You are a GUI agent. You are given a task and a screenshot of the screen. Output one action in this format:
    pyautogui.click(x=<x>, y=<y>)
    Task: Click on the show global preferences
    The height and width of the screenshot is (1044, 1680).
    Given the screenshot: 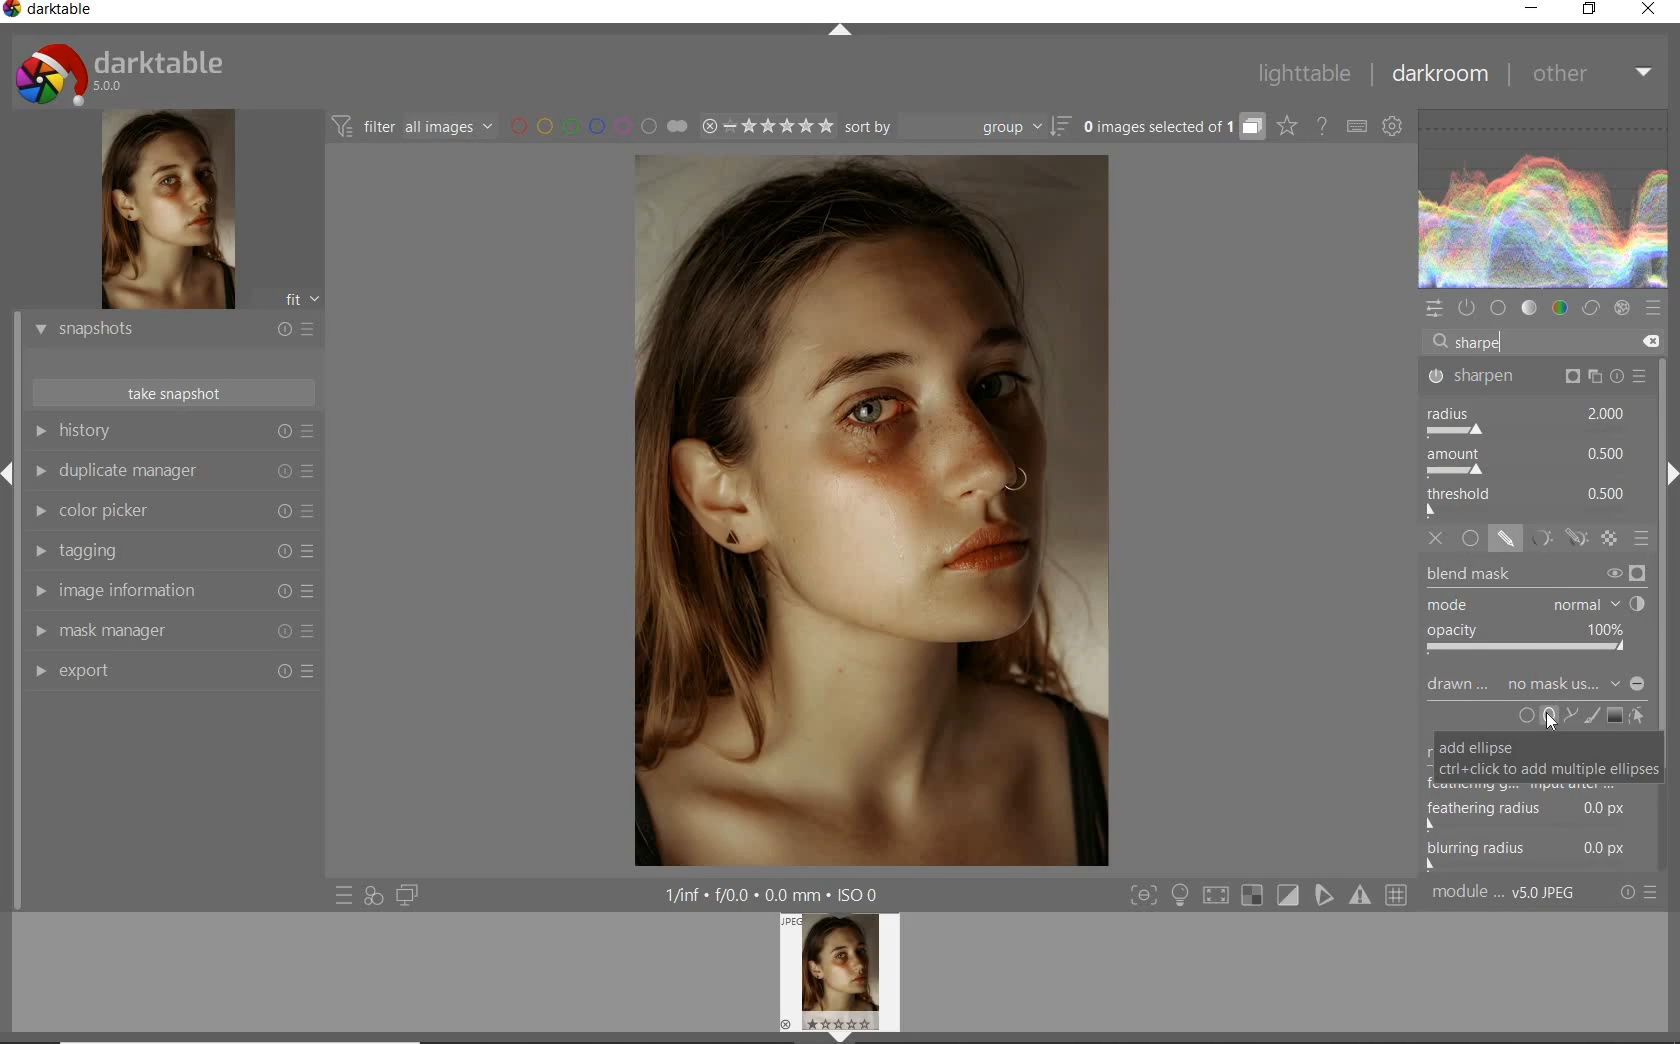 What is the action you would take?
    pyautogui.click(x=1394, y=128)
    